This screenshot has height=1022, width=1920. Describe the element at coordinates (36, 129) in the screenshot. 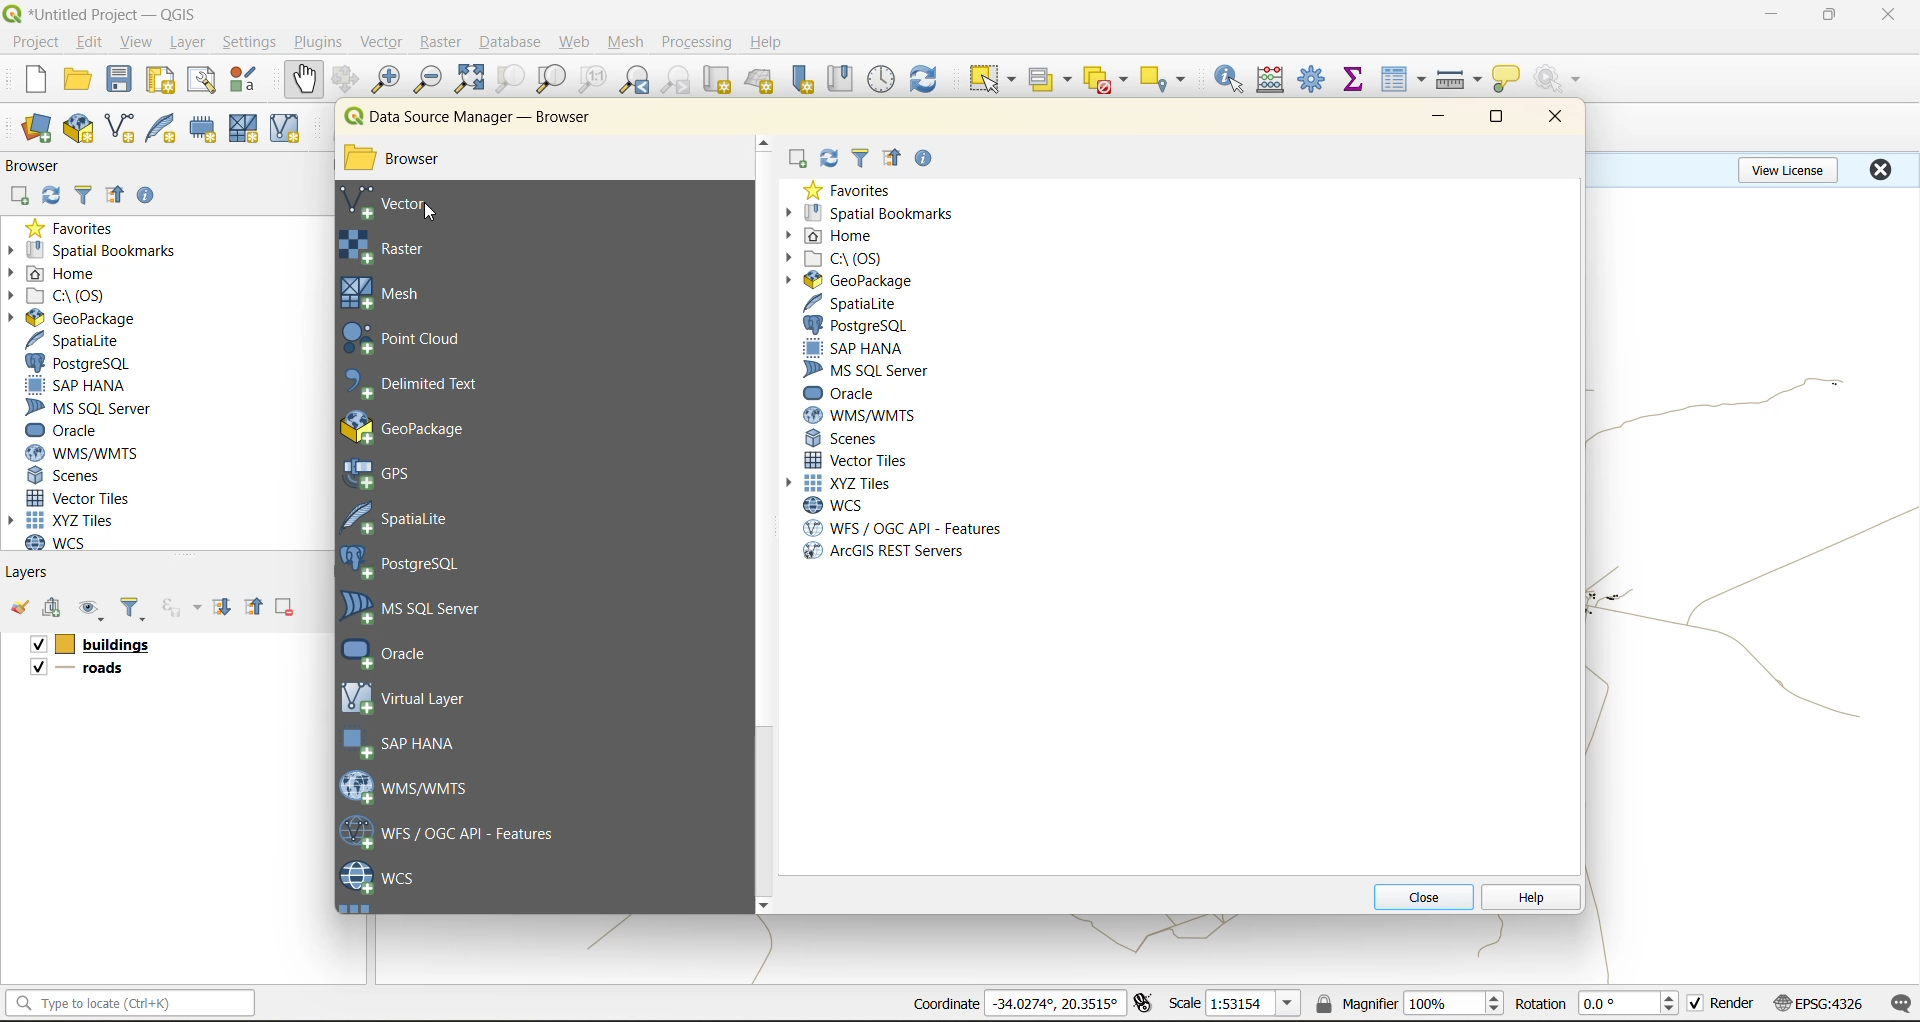

I see `open data source manager` at that location.